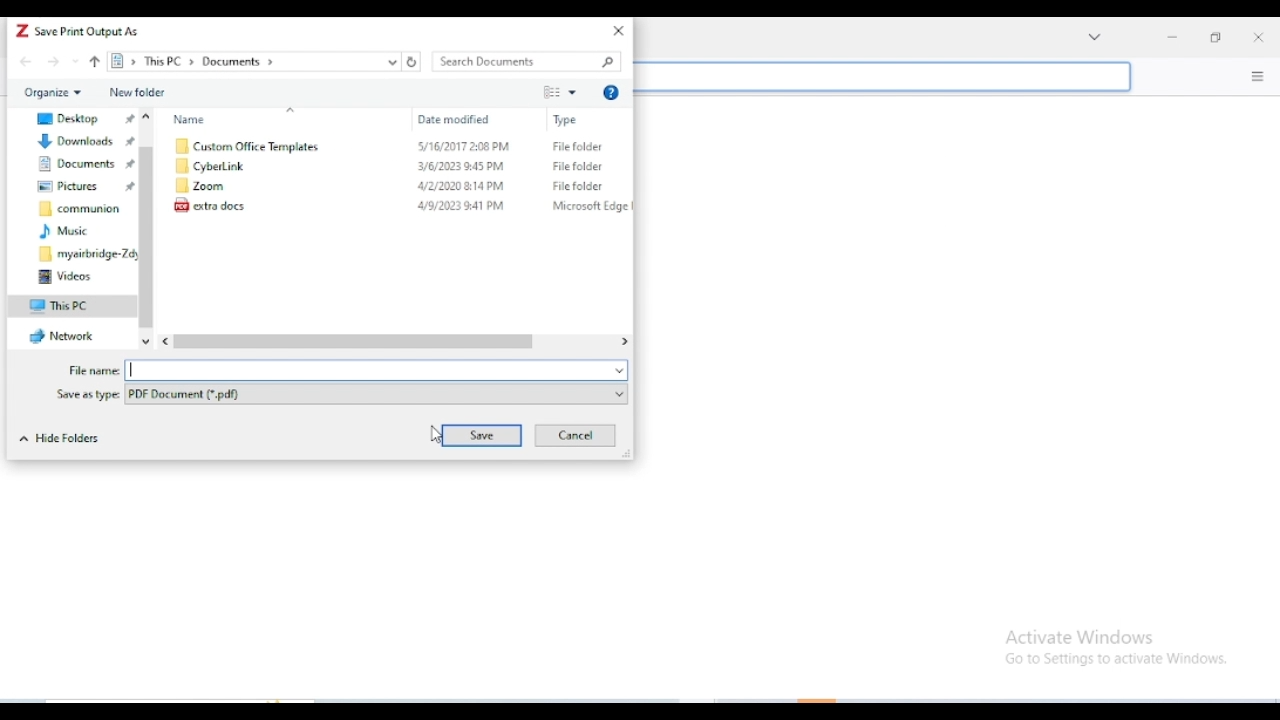 This screenshot has height=720, width=1280. Describe the element at coordinates (461, 186) in the screenshot. I see `L2/2020214PM` at that location.